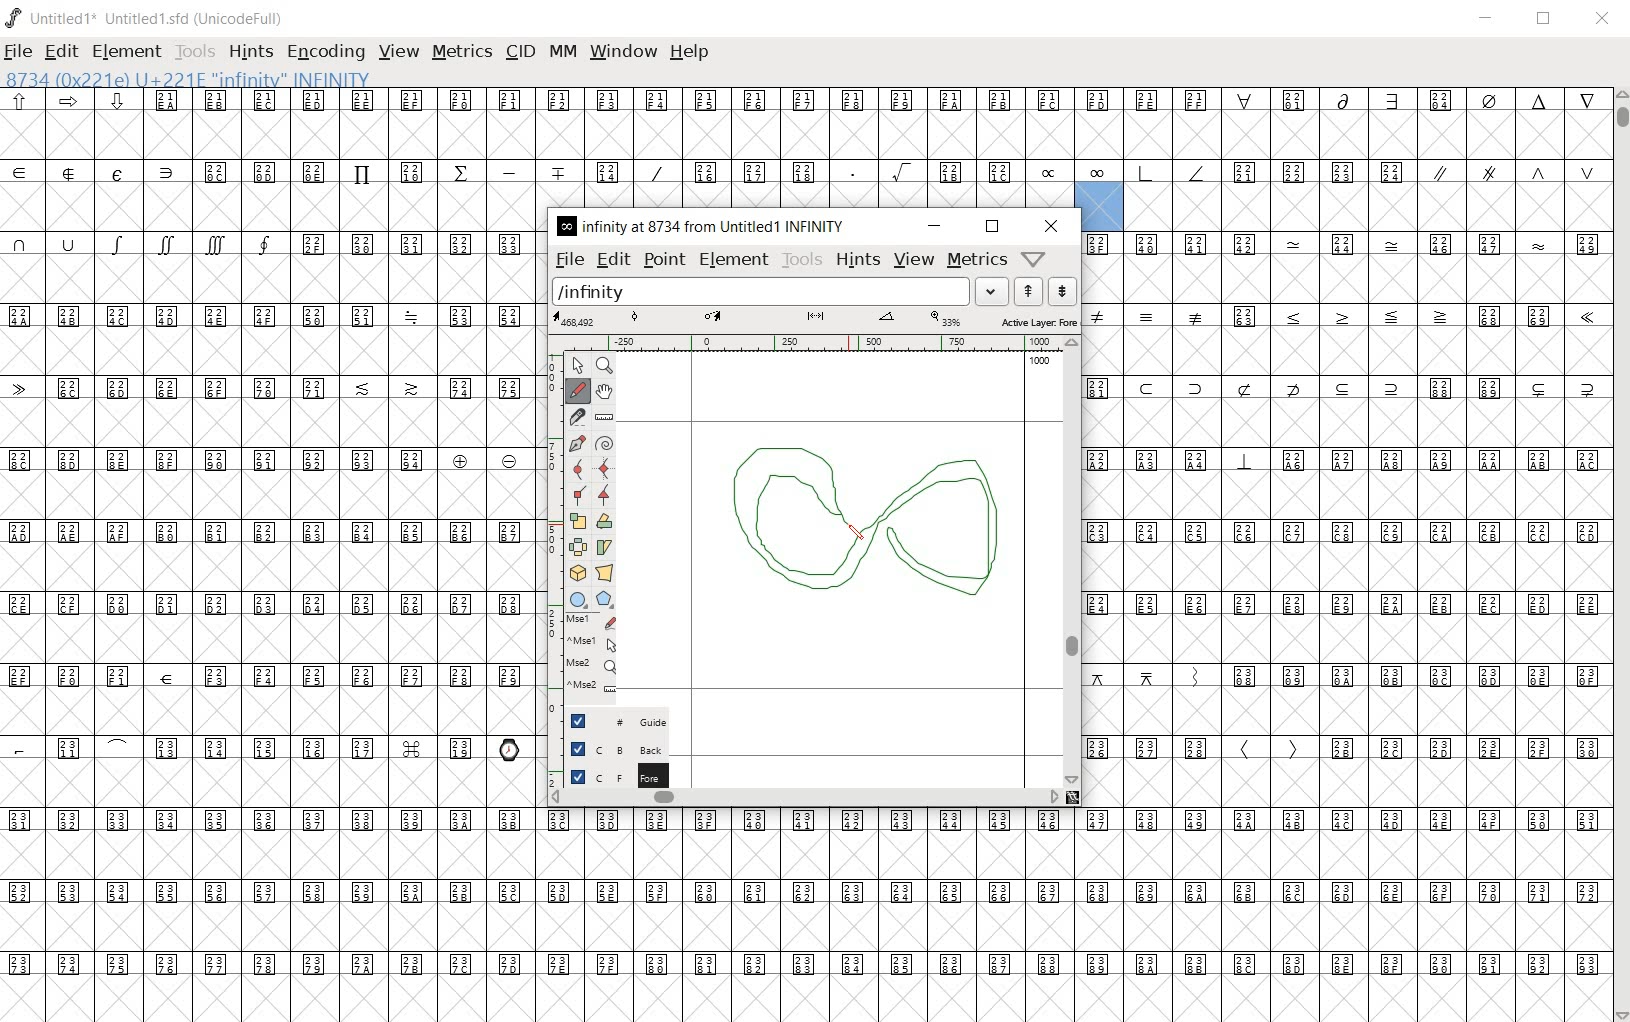 The image size is (1630, 1022). Describe the element at coordinates (272, 496) in the screenshot. I see `empty glyph slots` at that location.